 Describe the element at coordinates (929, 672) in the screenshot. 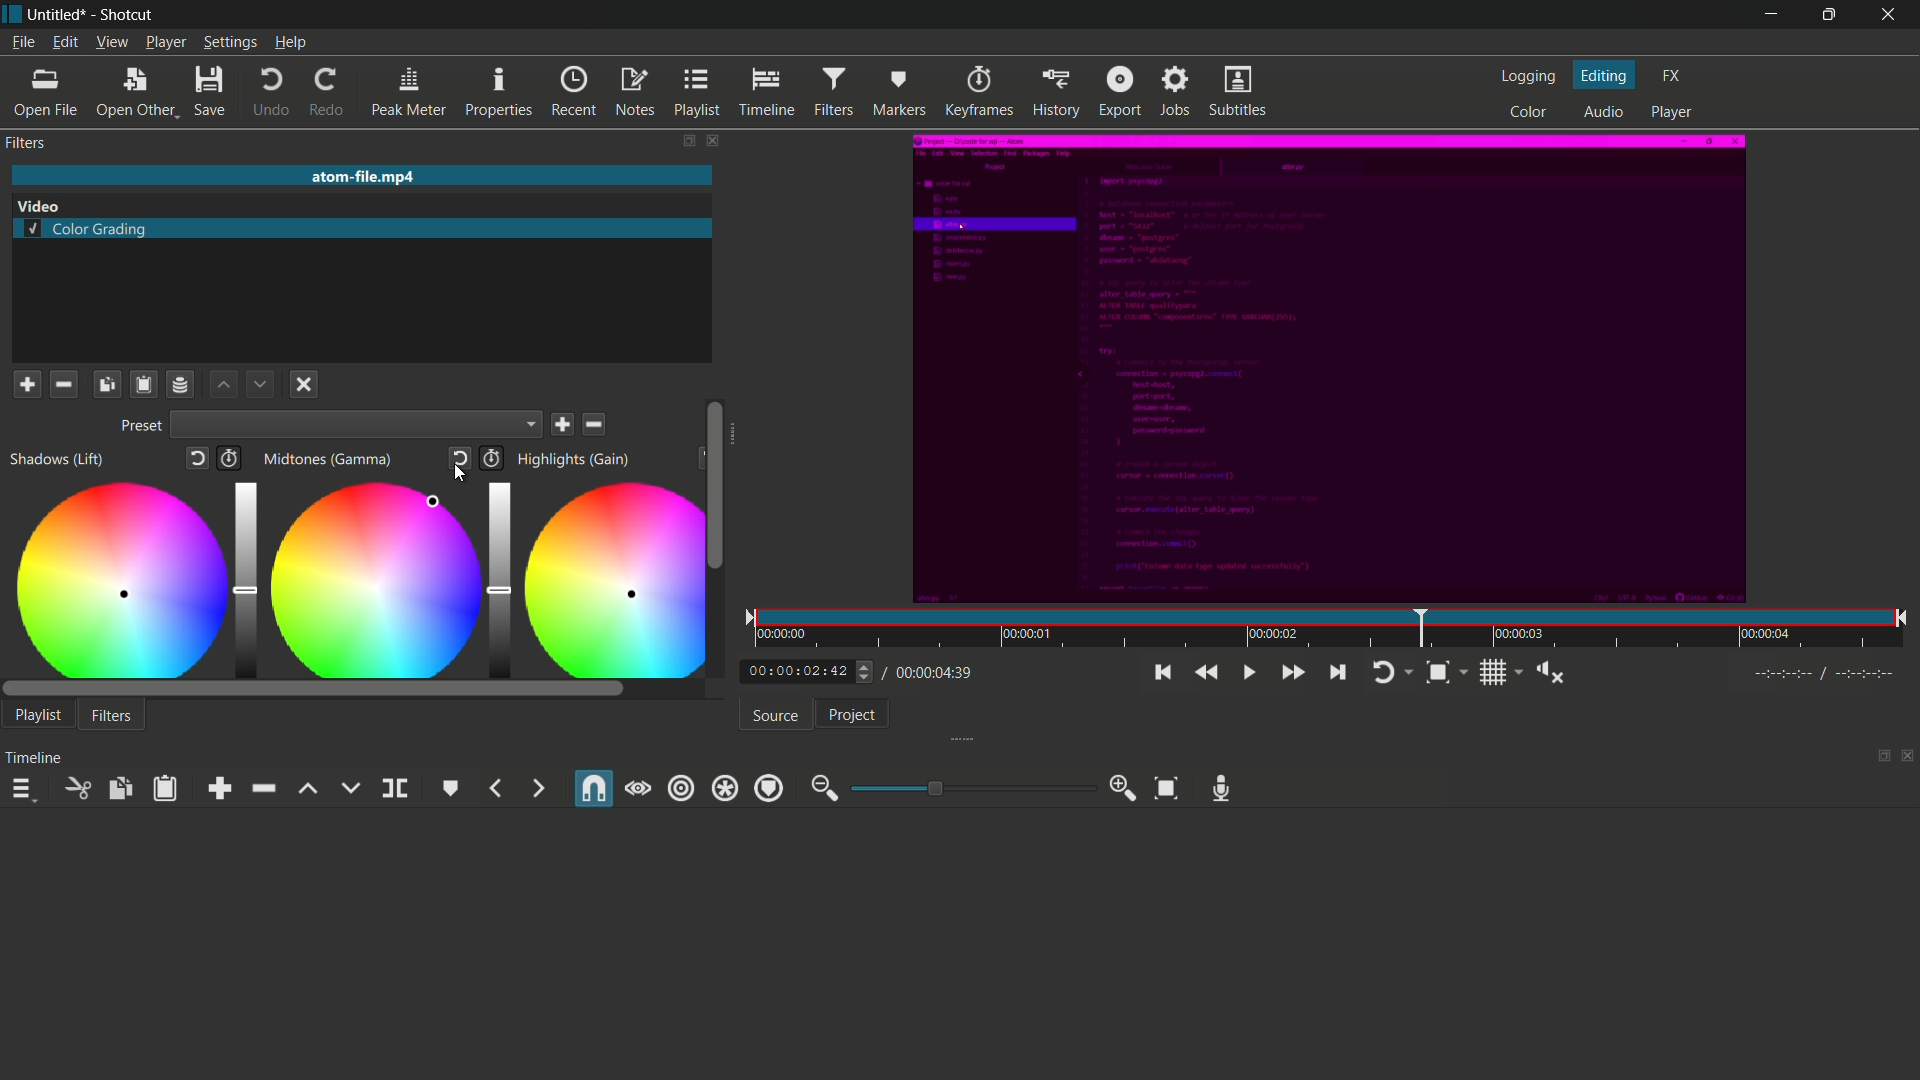

I see `total time` at that location.